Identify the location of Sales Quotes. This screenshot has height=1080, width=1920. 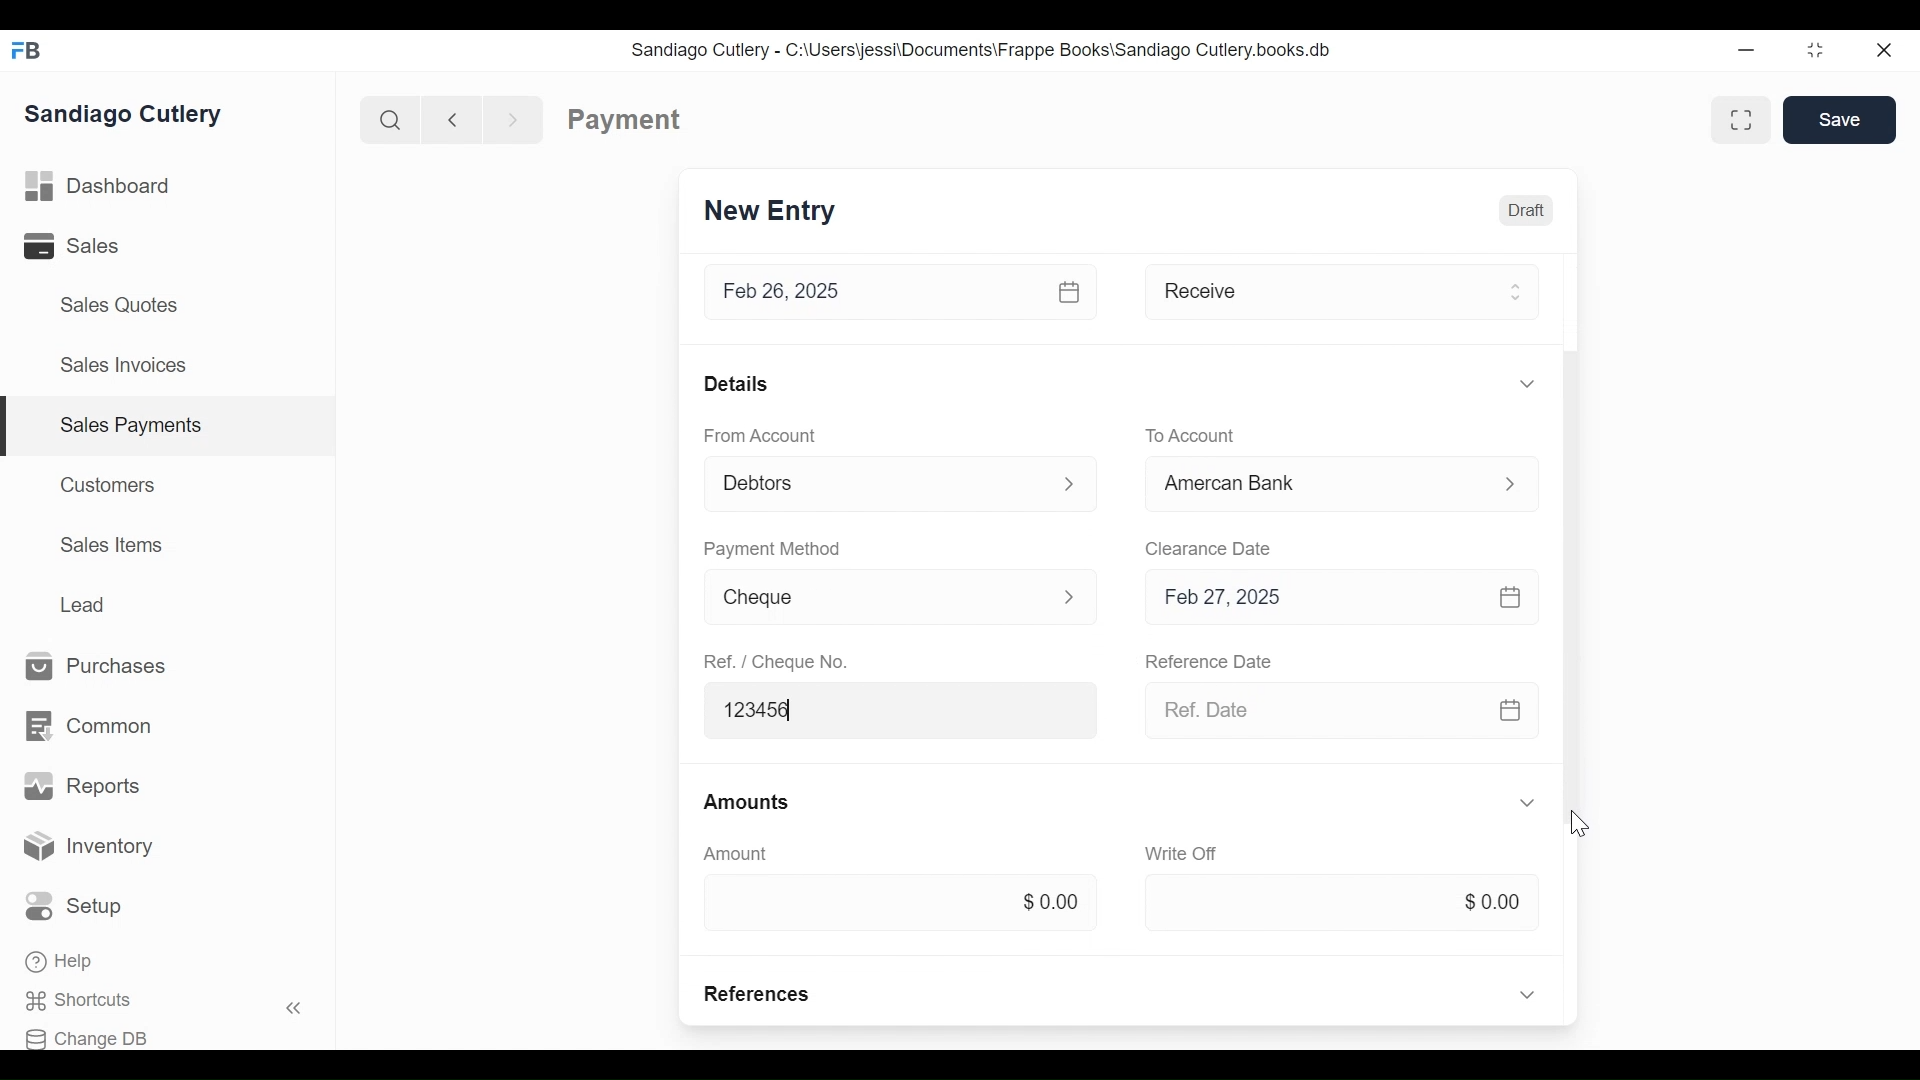
(117, 305).